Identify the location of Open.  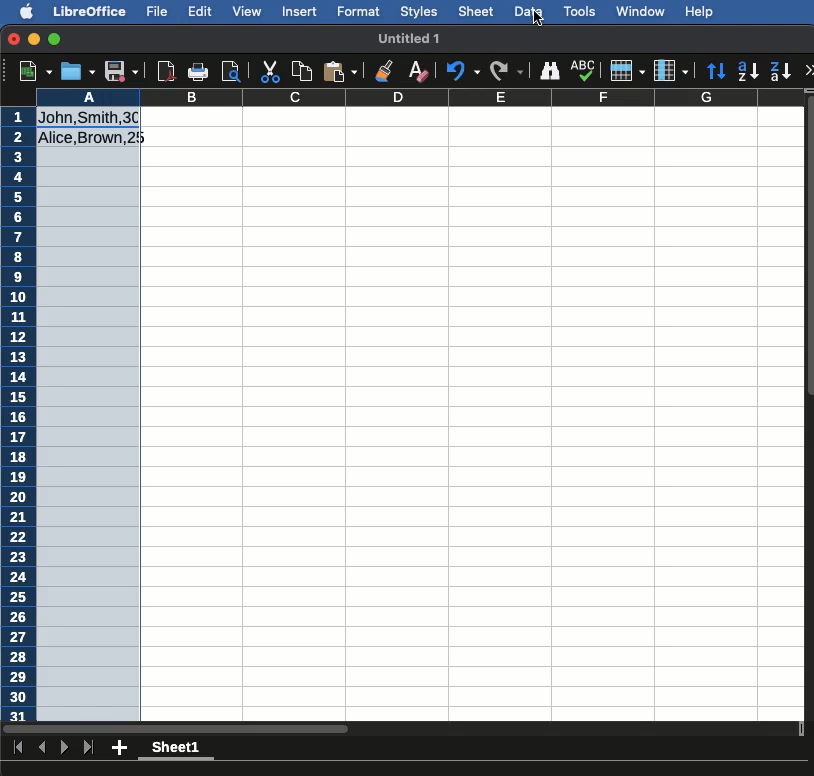
(79, 71).